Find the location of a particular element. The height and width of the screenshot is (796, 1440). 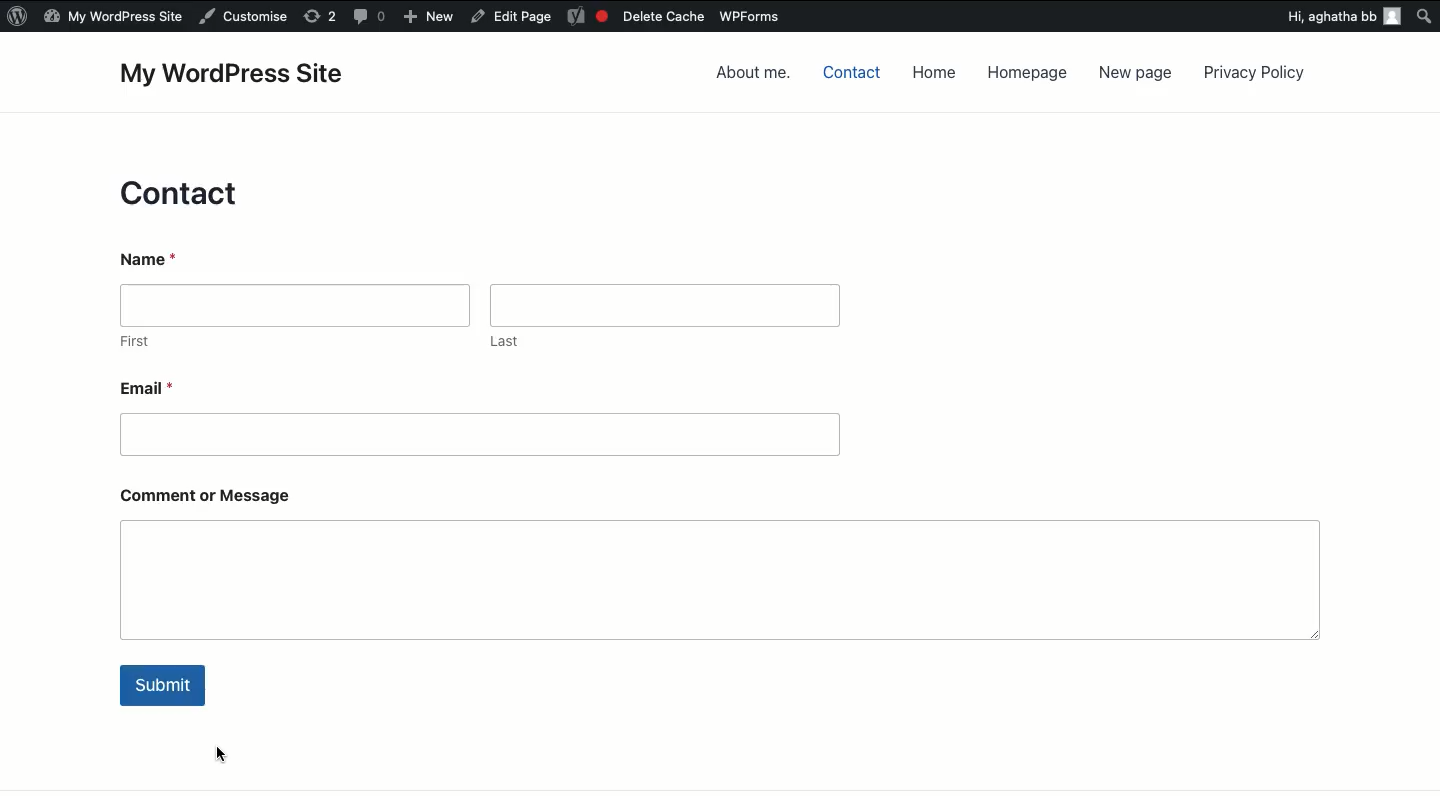

About me. is located at coordinates (757, 73).